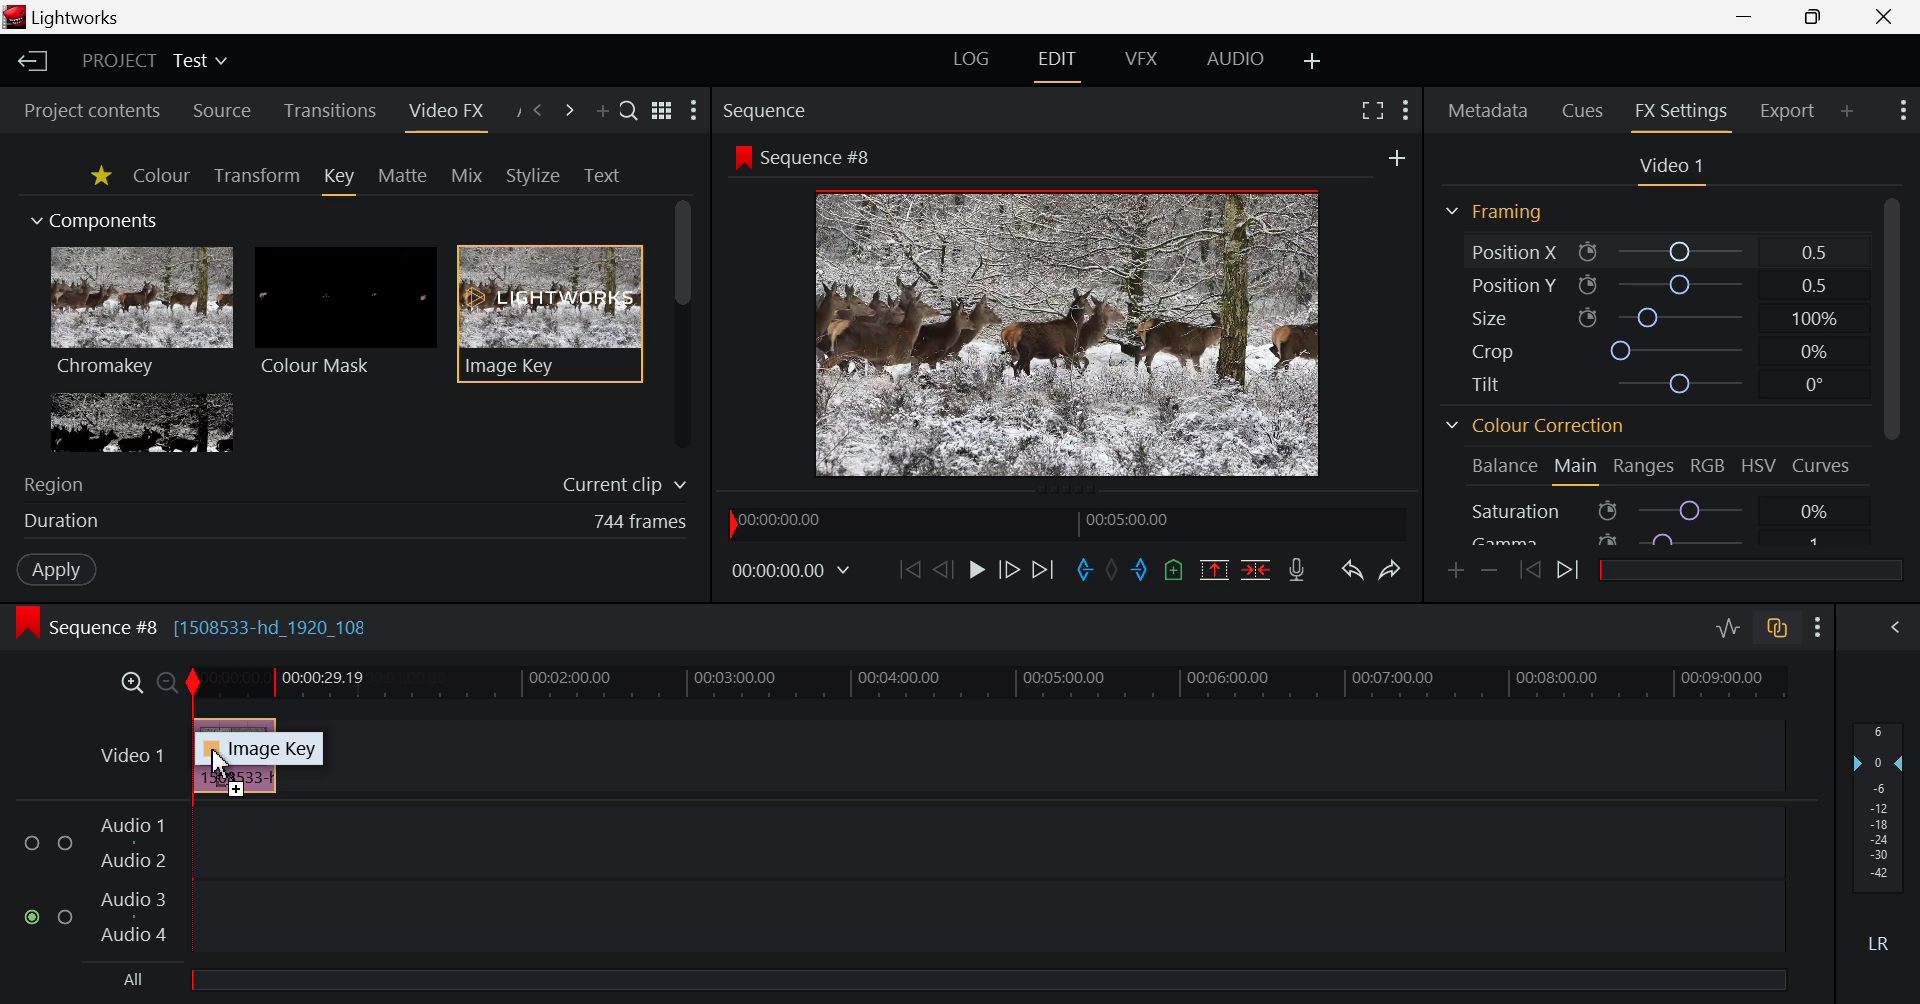  Describe the element at coordinates (66, 18) in the screenshot. I see `lightworks` at that location.